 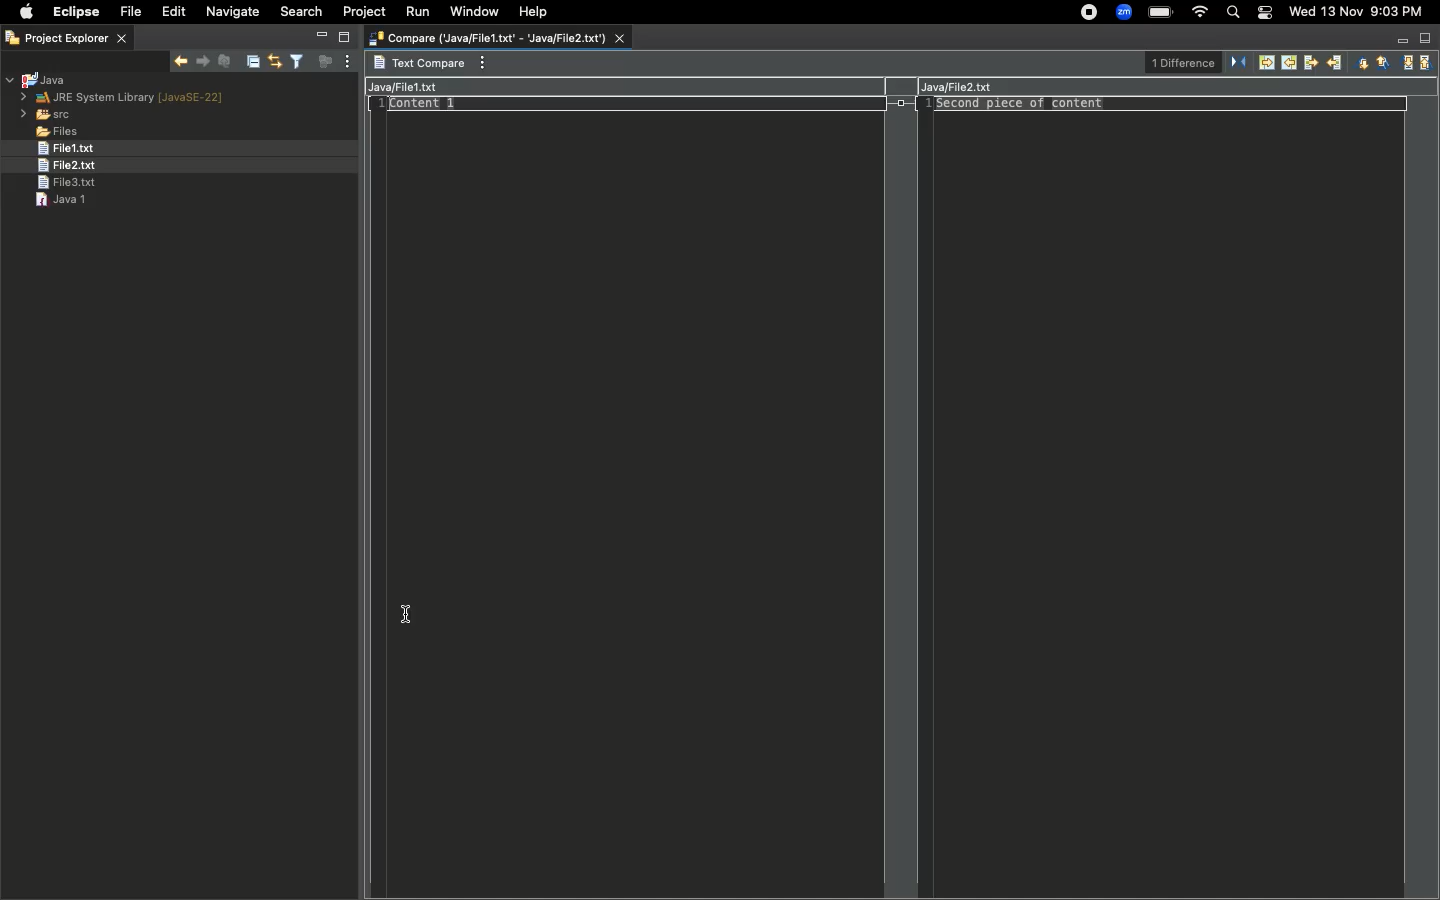 What do you see at coordinates (481, 64) in the screenshot?
I see `View menu` at bounding box center [481, 64].